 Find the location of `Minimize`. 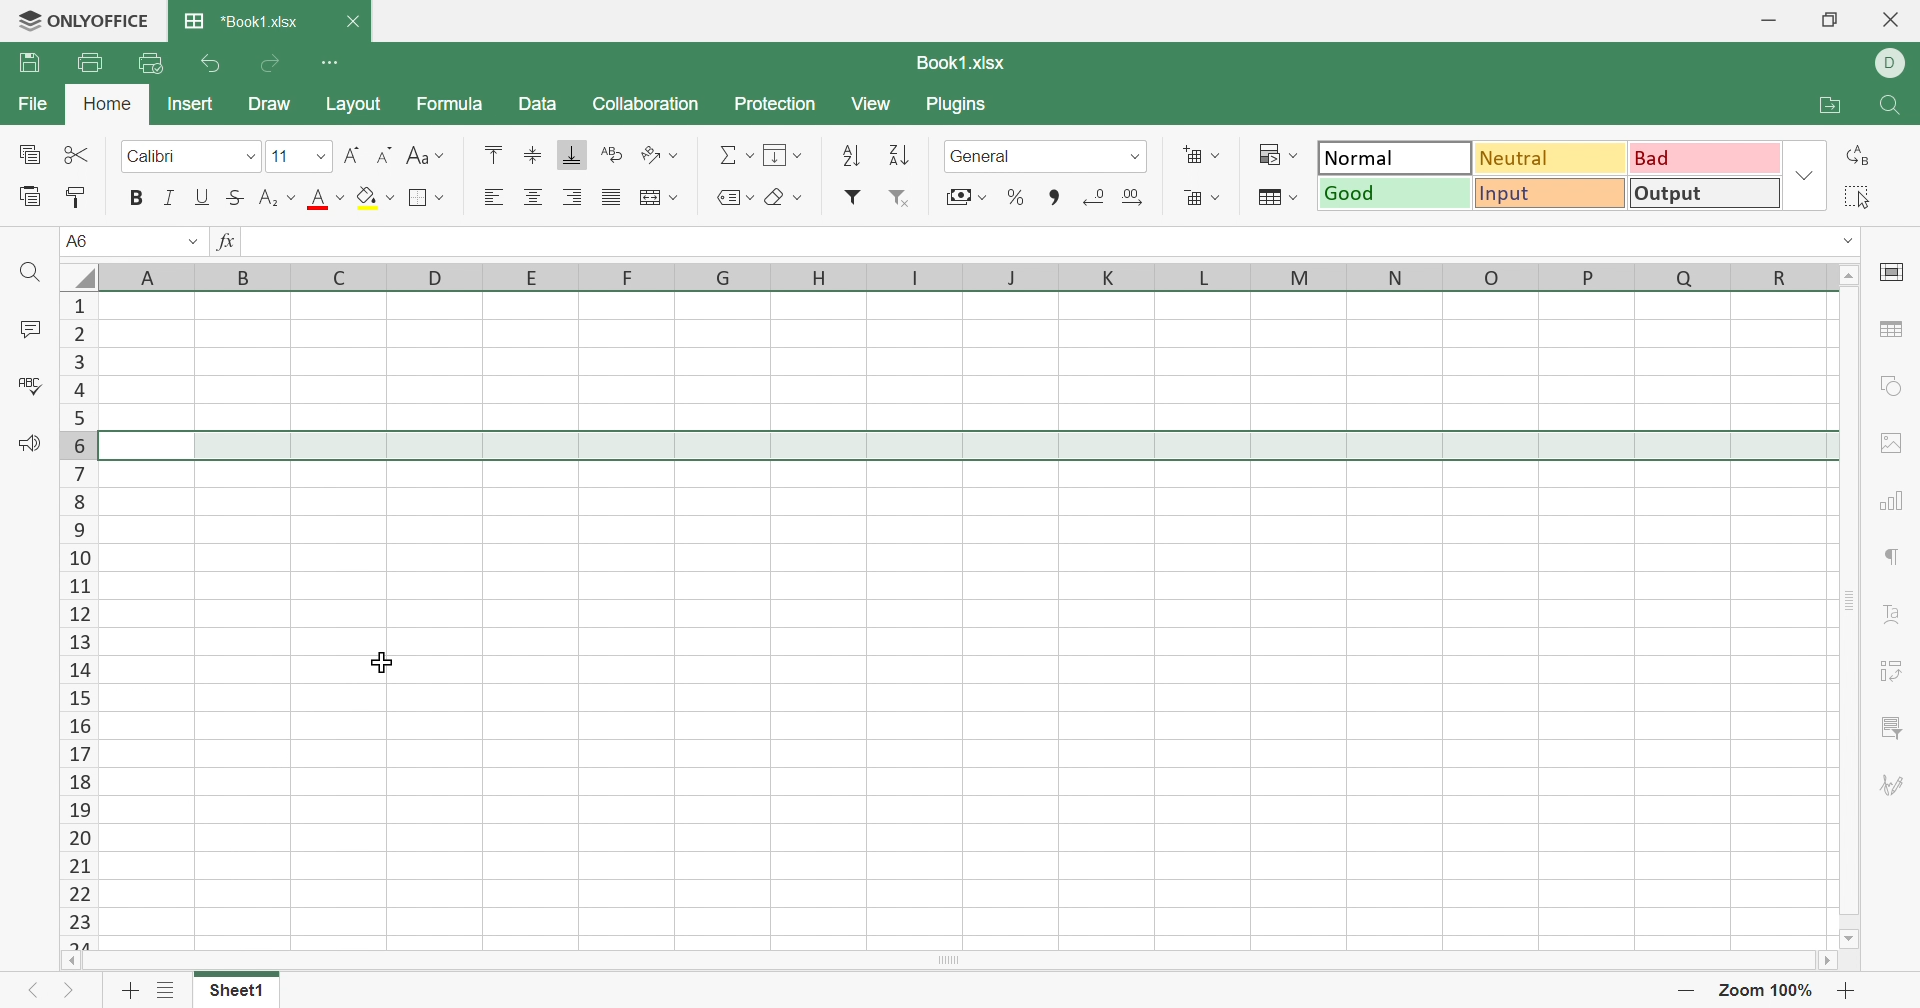

Minimize is located at coordinates (1769, 18).